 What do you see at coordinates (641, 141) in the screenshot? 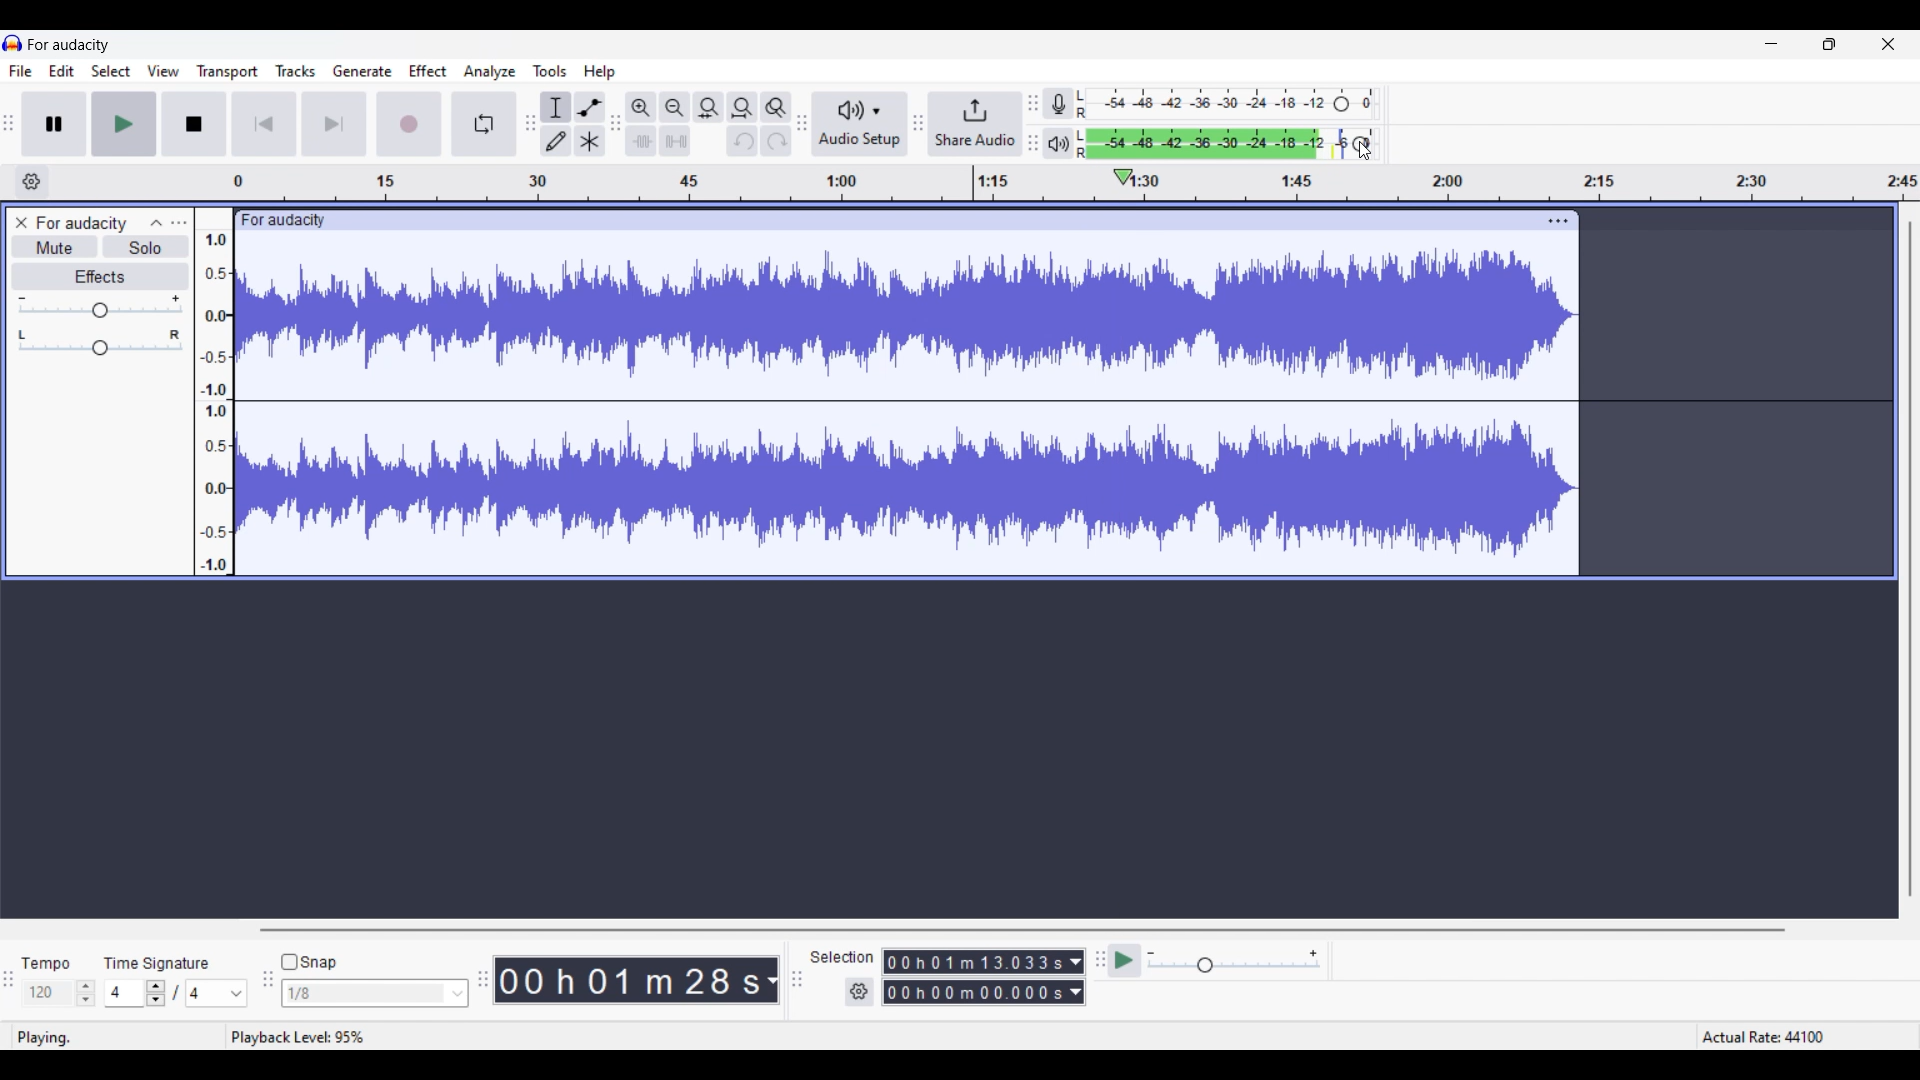
I see `Trim audio outside selection` at bounding box center [641, 141].